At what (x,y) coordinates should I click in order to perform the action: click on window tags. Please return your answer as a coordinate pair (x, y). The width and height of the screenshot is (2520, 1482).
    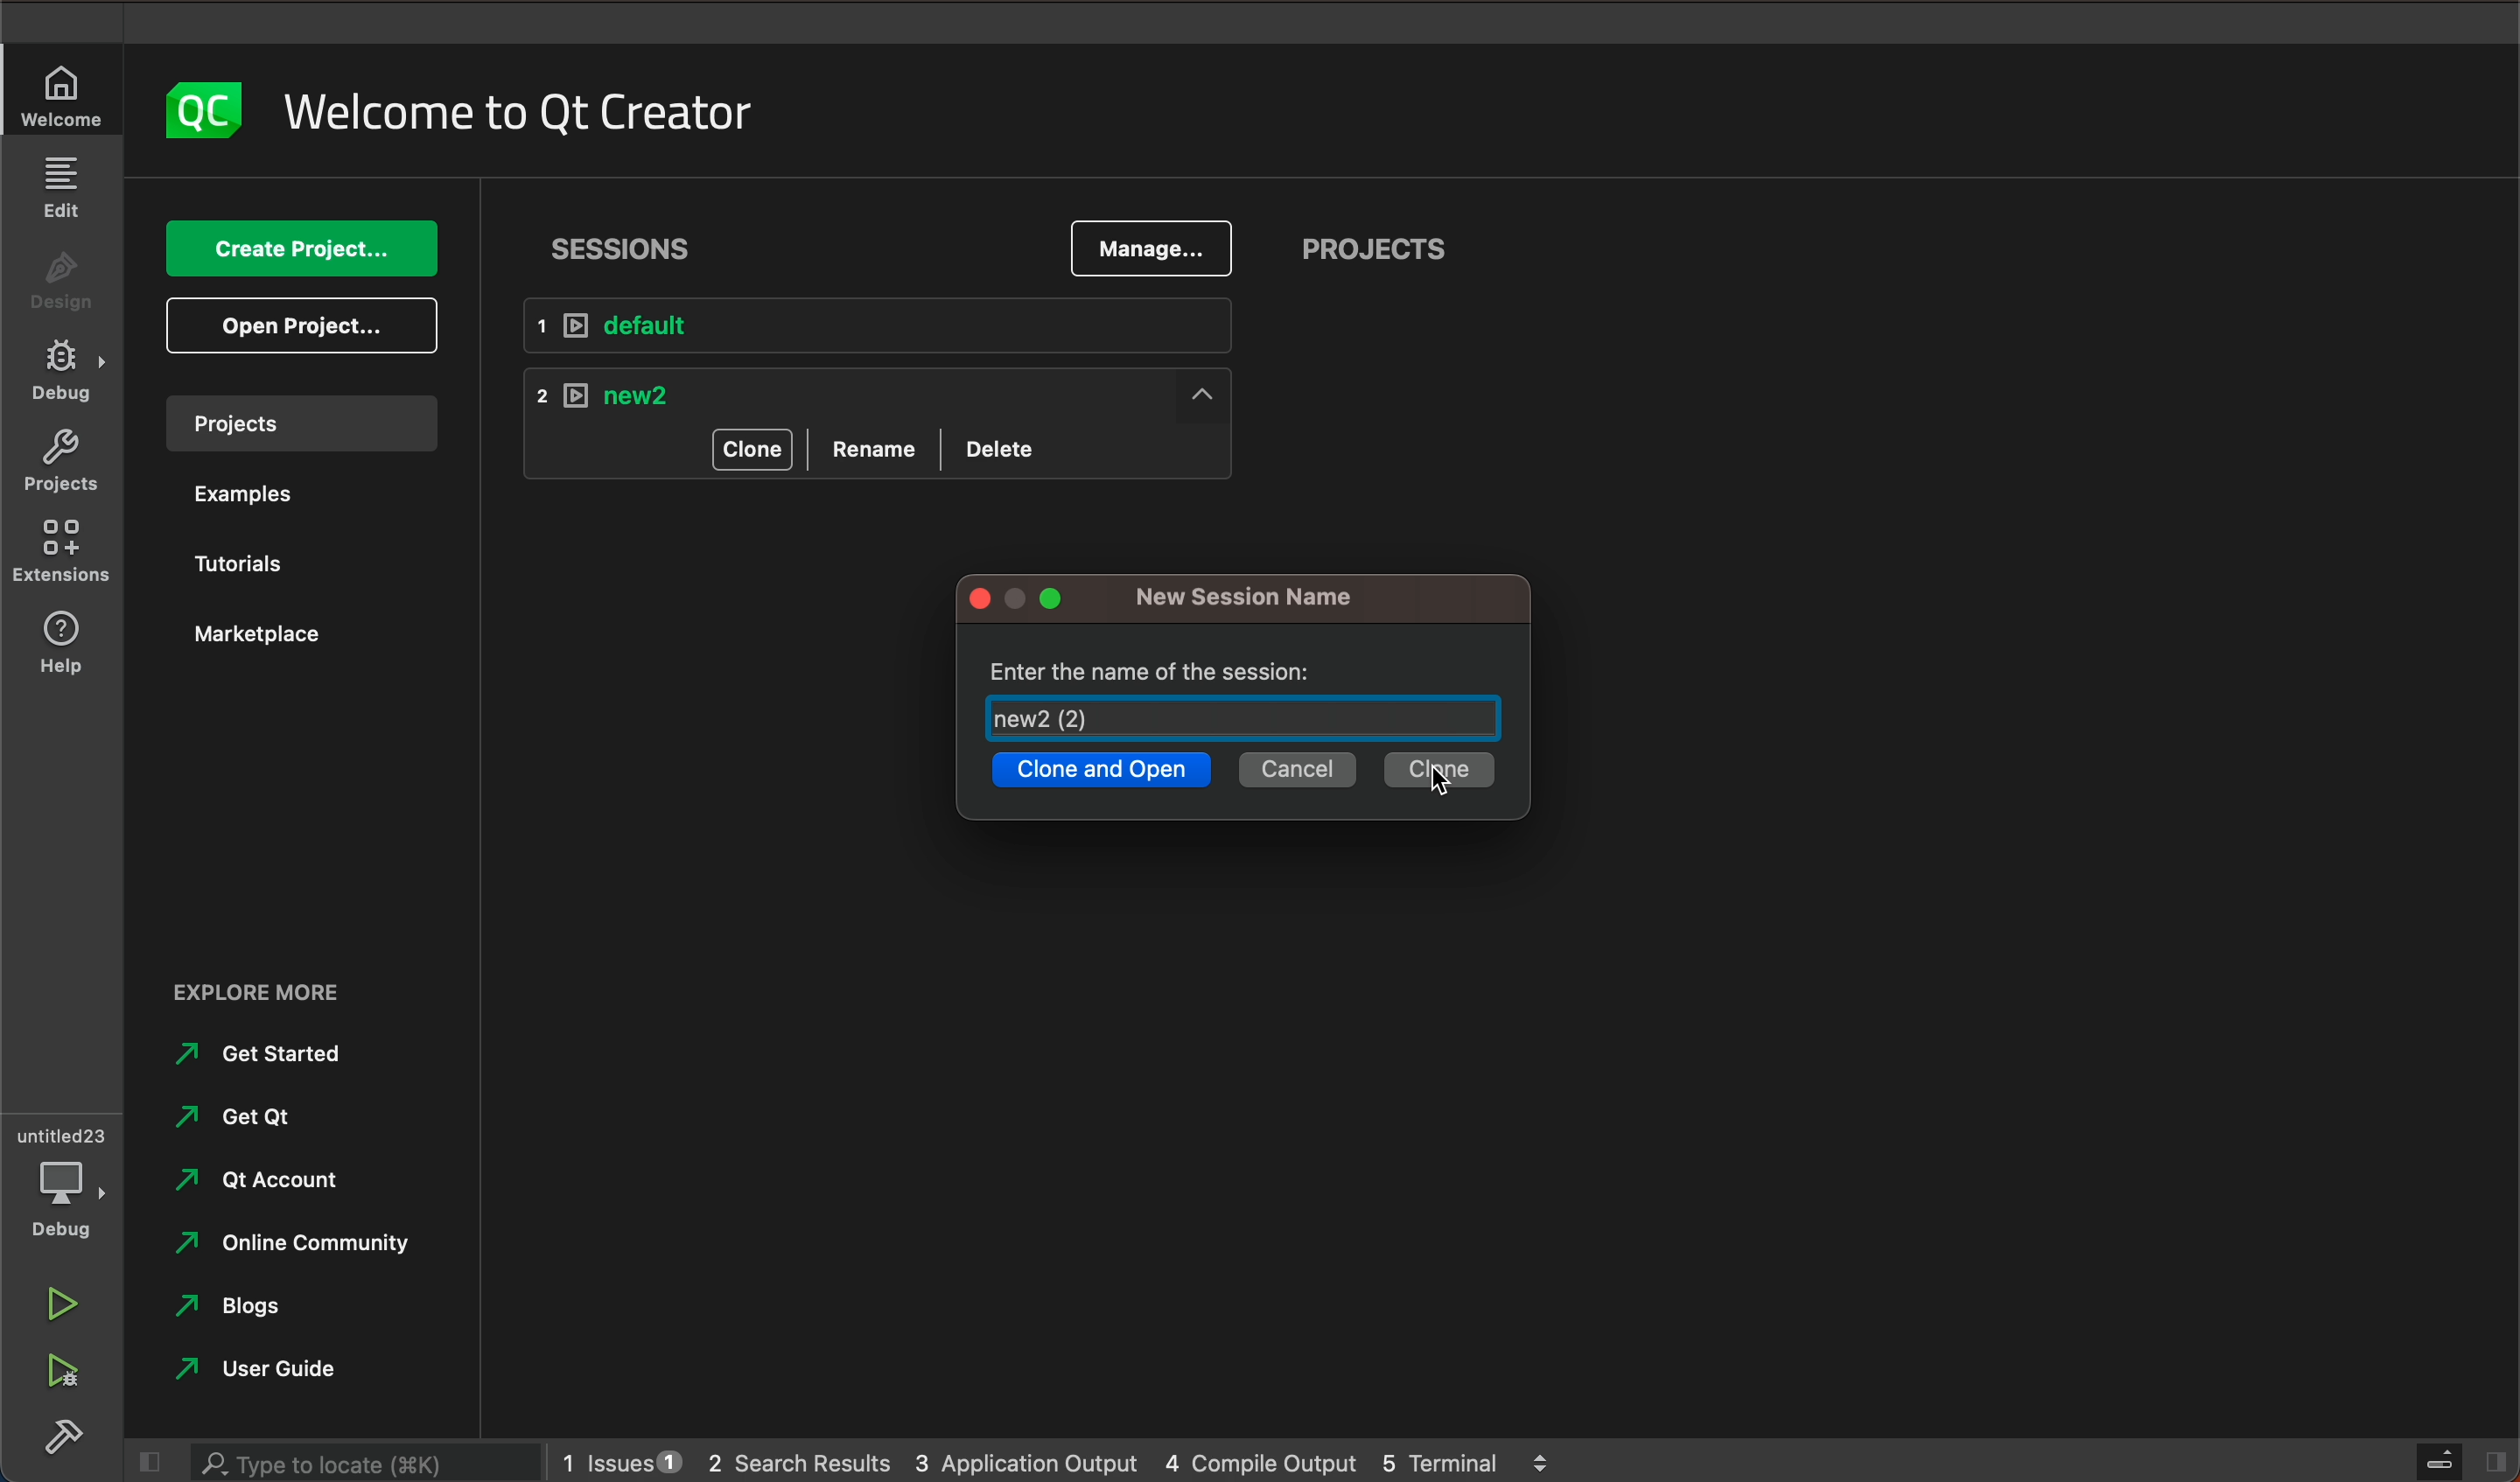
    Looking at the image, I should click on (1027, 599).